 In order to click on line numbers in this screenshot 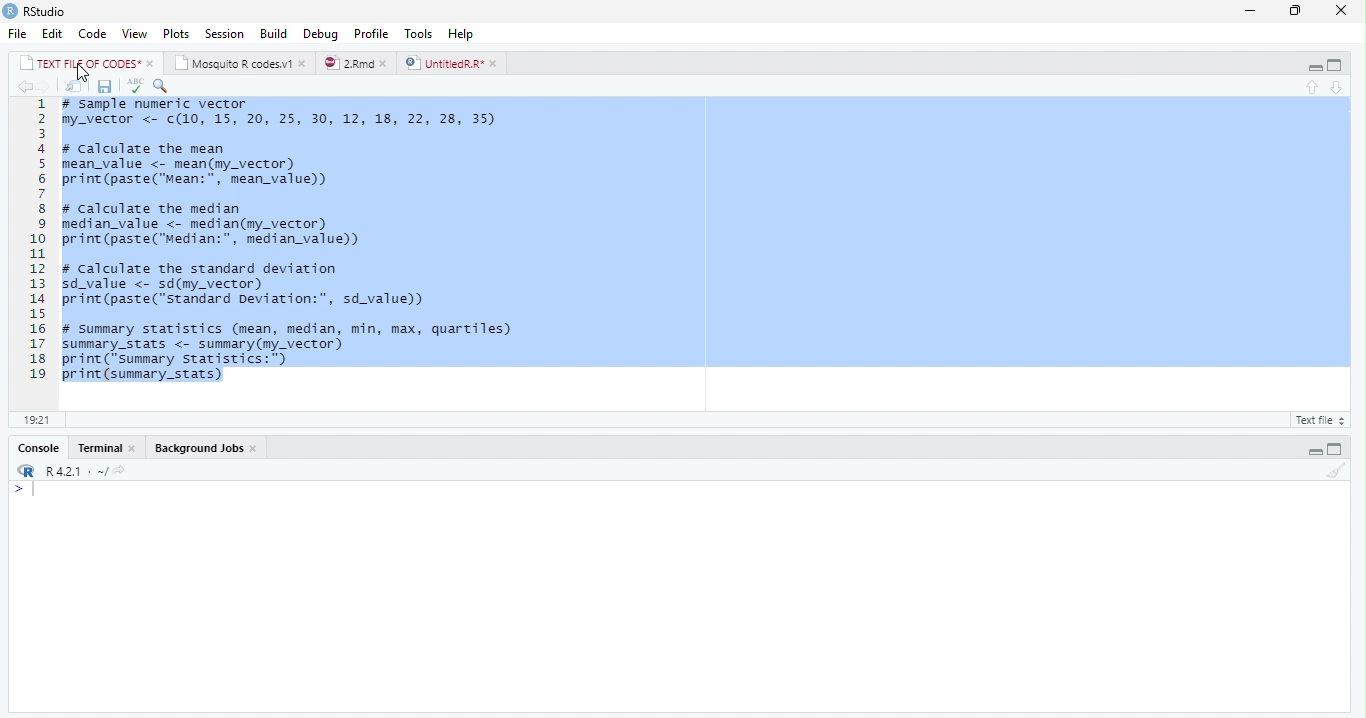, I will do `click(33, 239)`.